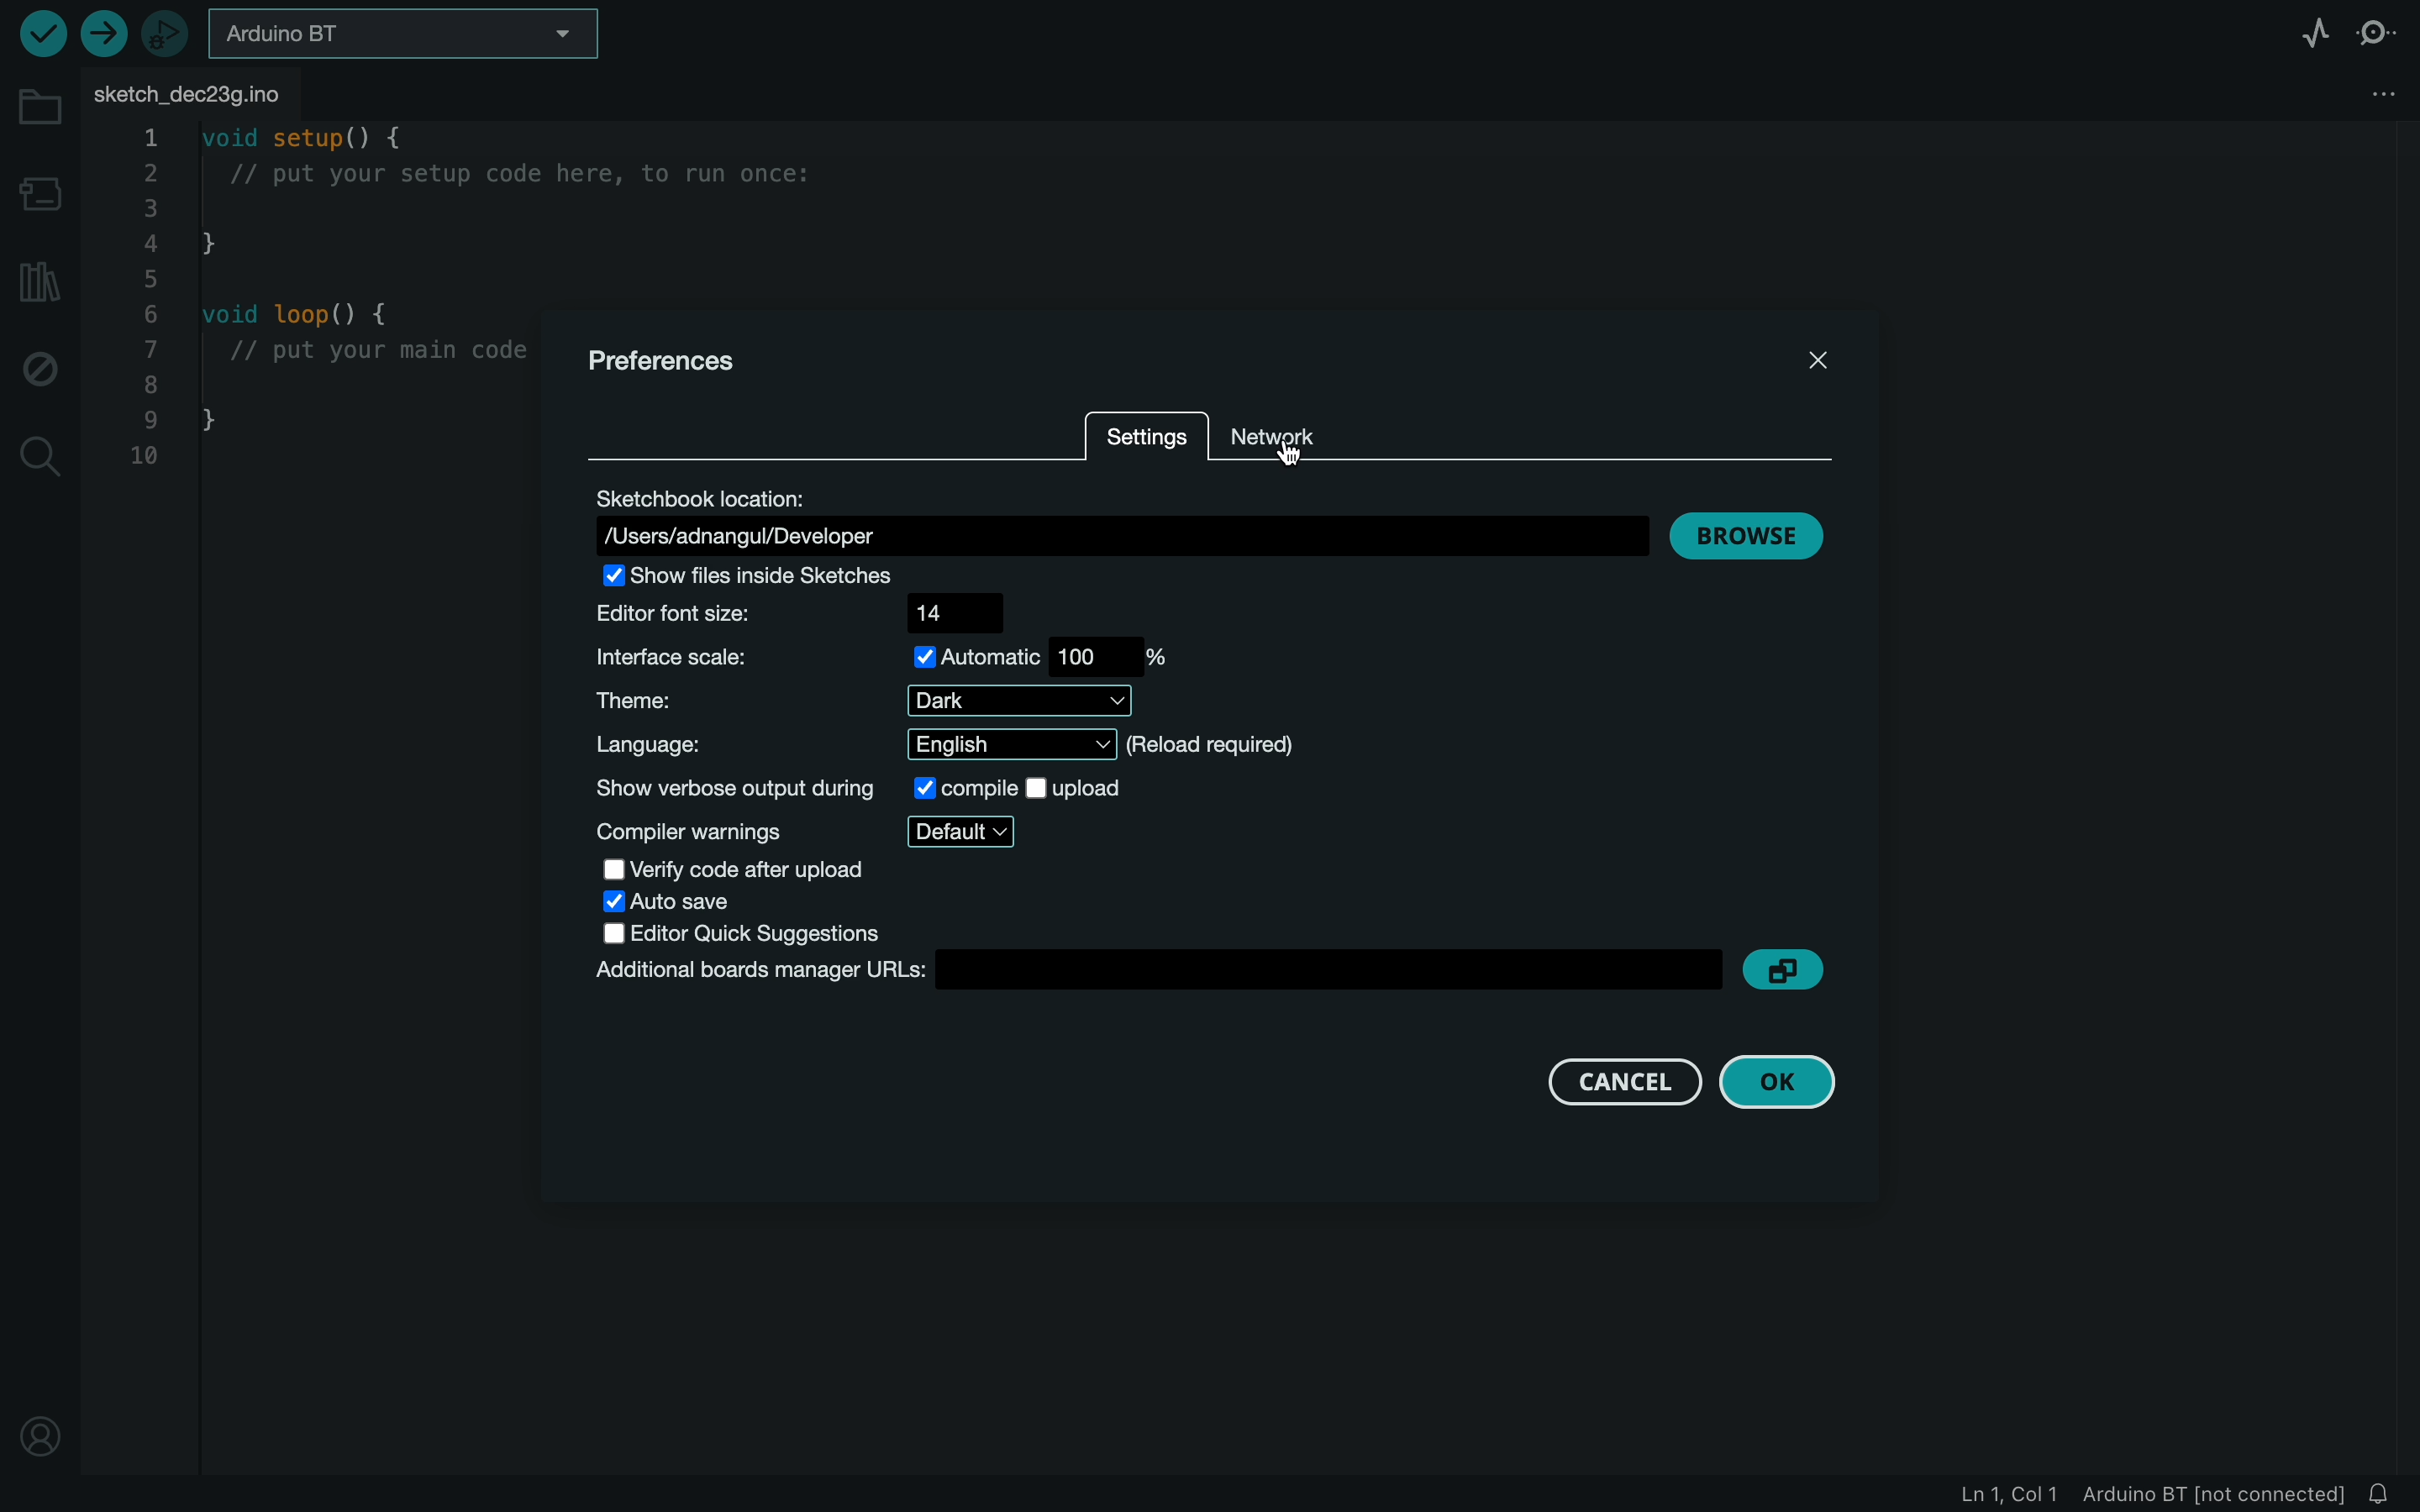 Image resolution: width=2420 pixels, height=1512 pixels. I want to click on browse, so click(1752, 532).